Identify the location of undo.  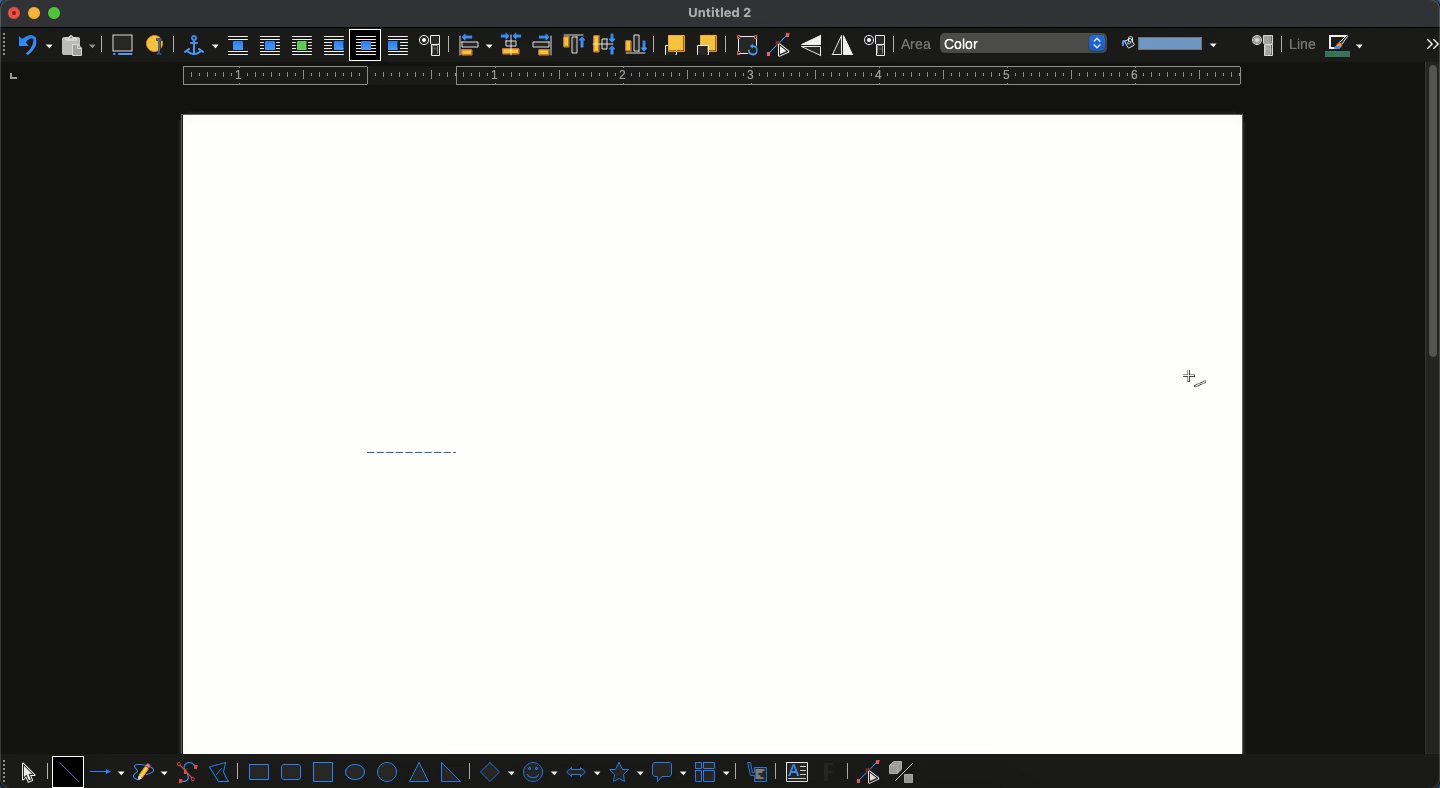
(33, 43).